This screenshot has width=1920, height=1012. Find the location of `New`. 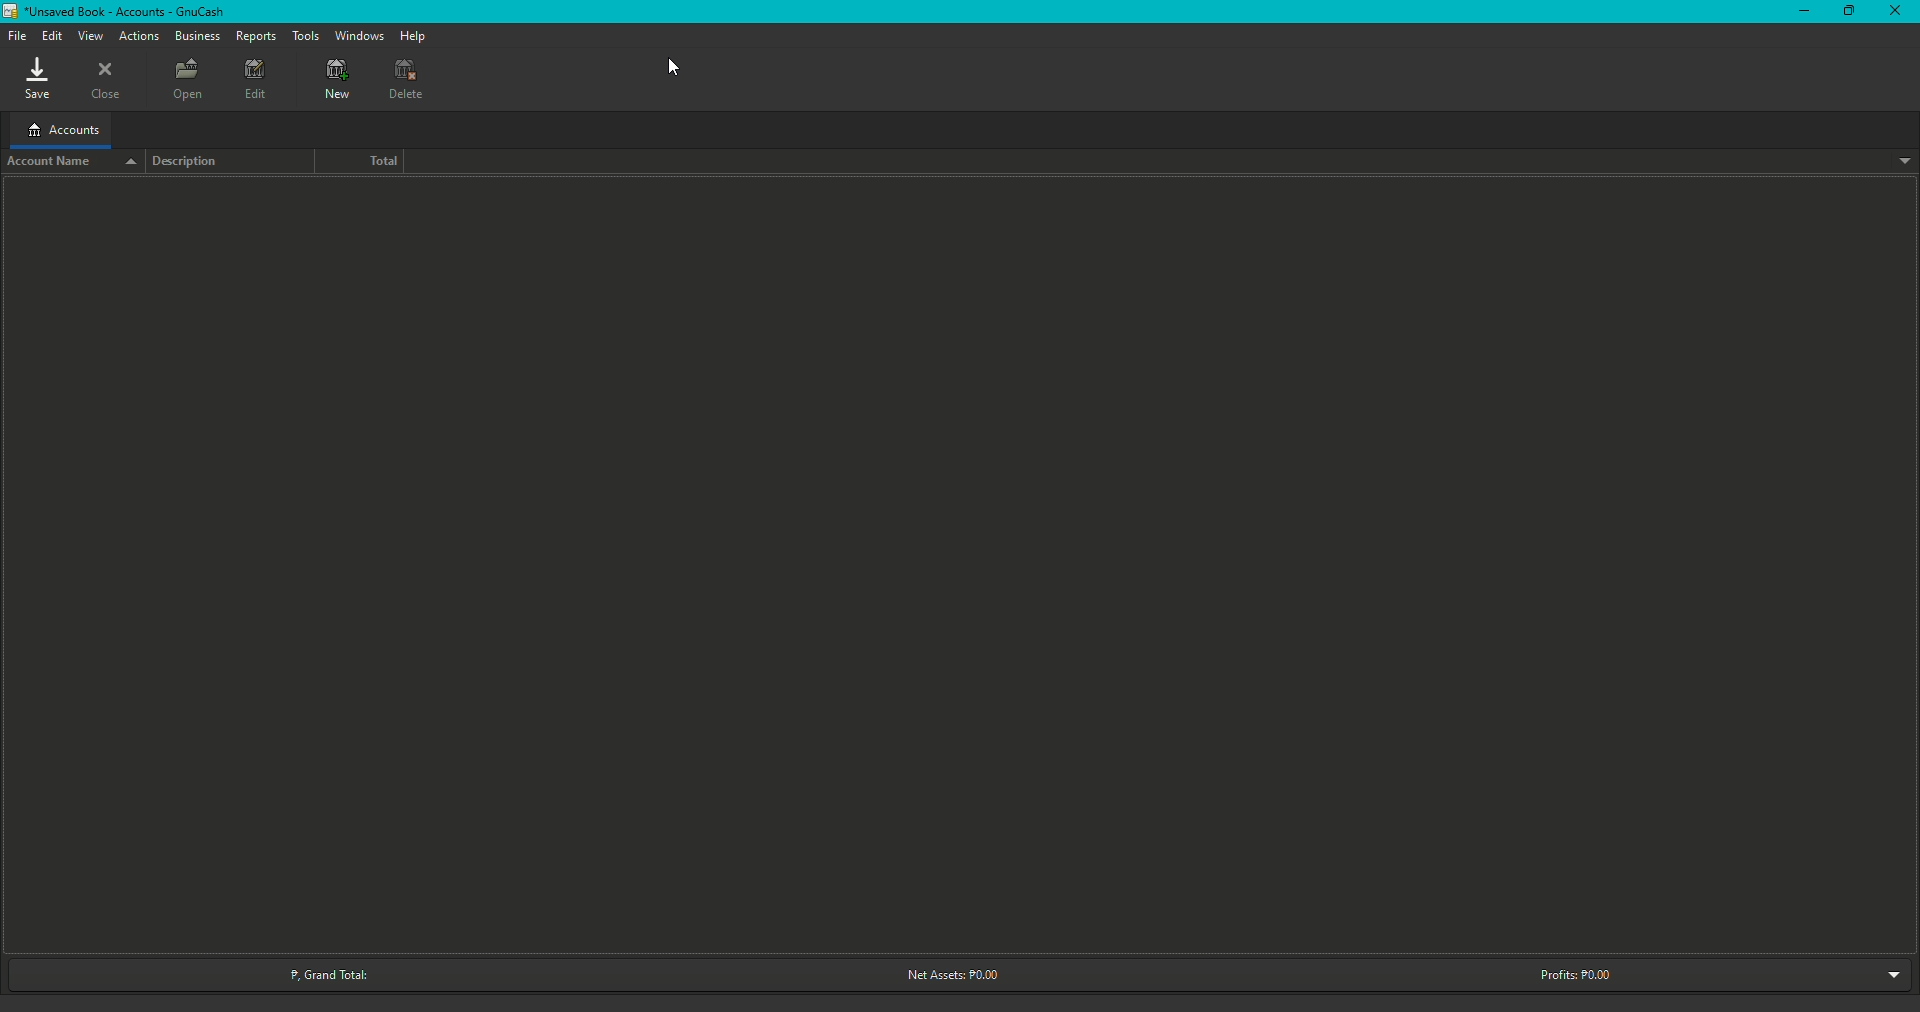

New is located at coordinates (335, 78).